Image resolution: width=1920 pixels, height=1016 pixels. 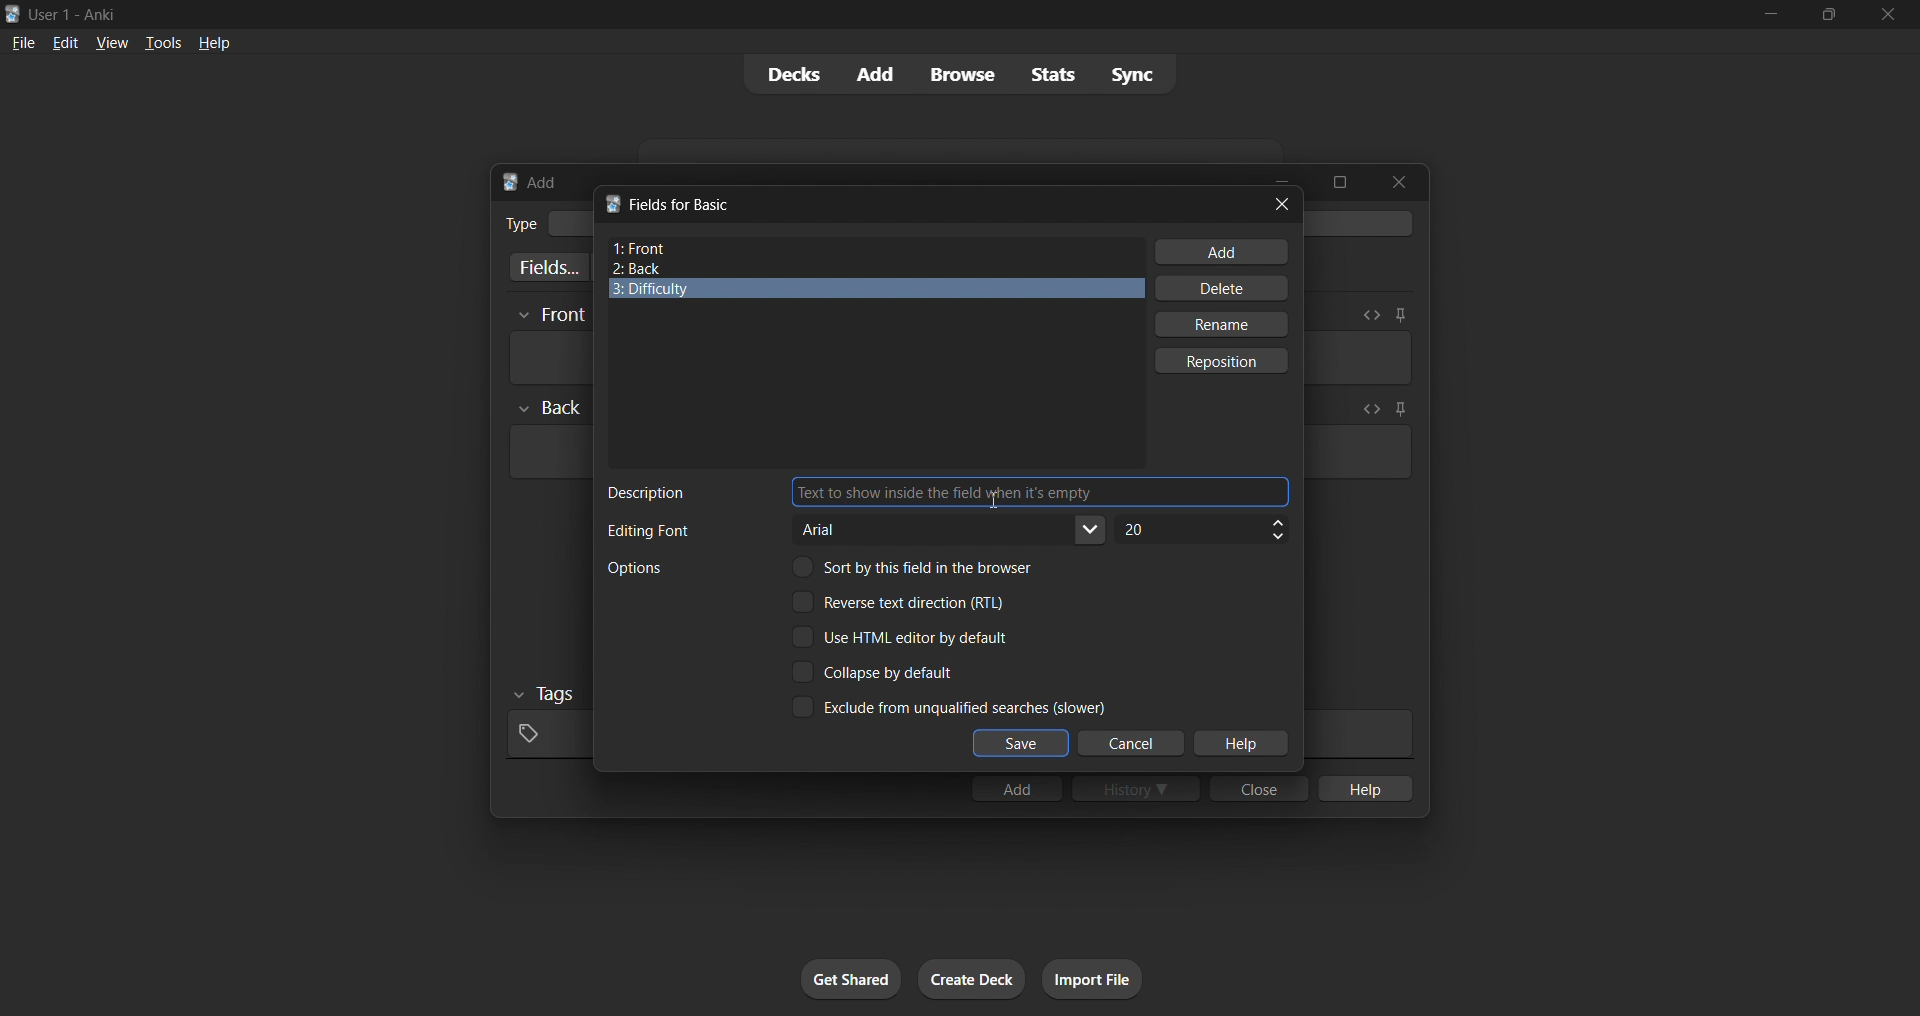 I want to click on field description, so click(x=1040, y=492).